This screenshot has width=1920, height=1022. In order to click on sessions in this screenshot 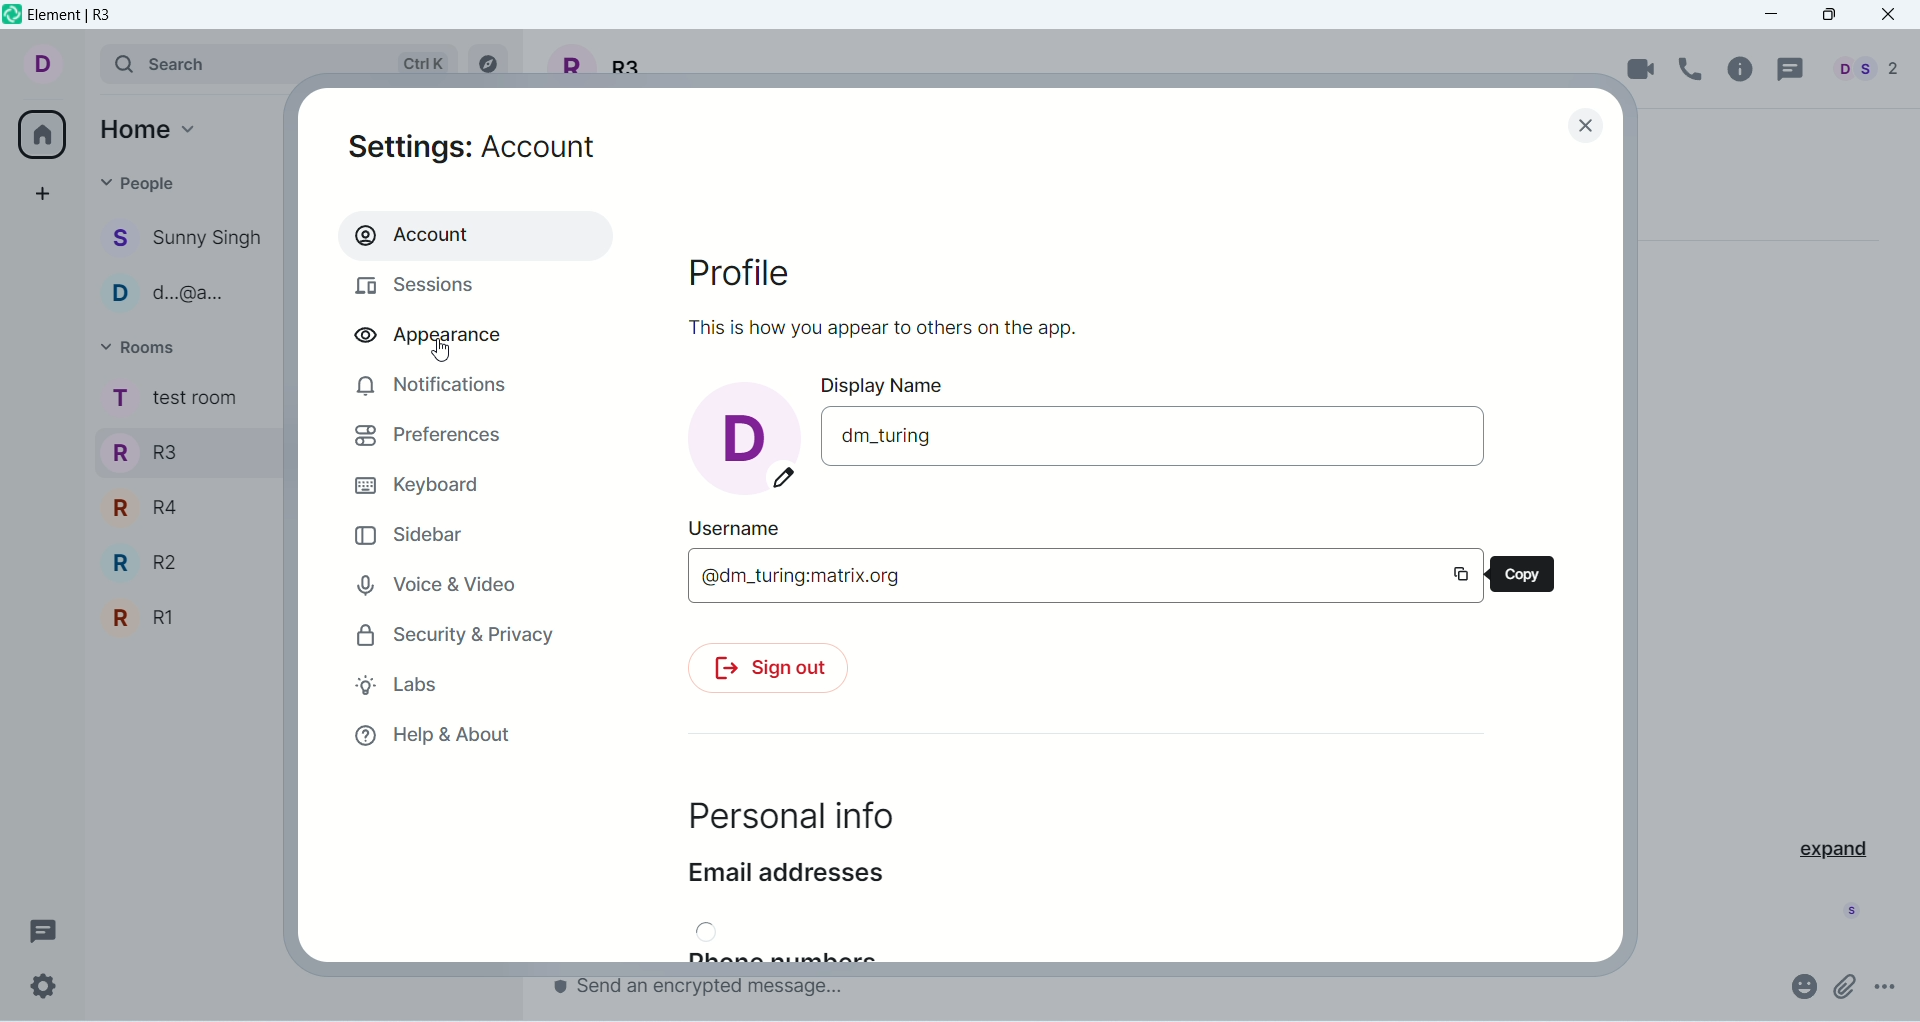, I will do `click(415, 287)`.